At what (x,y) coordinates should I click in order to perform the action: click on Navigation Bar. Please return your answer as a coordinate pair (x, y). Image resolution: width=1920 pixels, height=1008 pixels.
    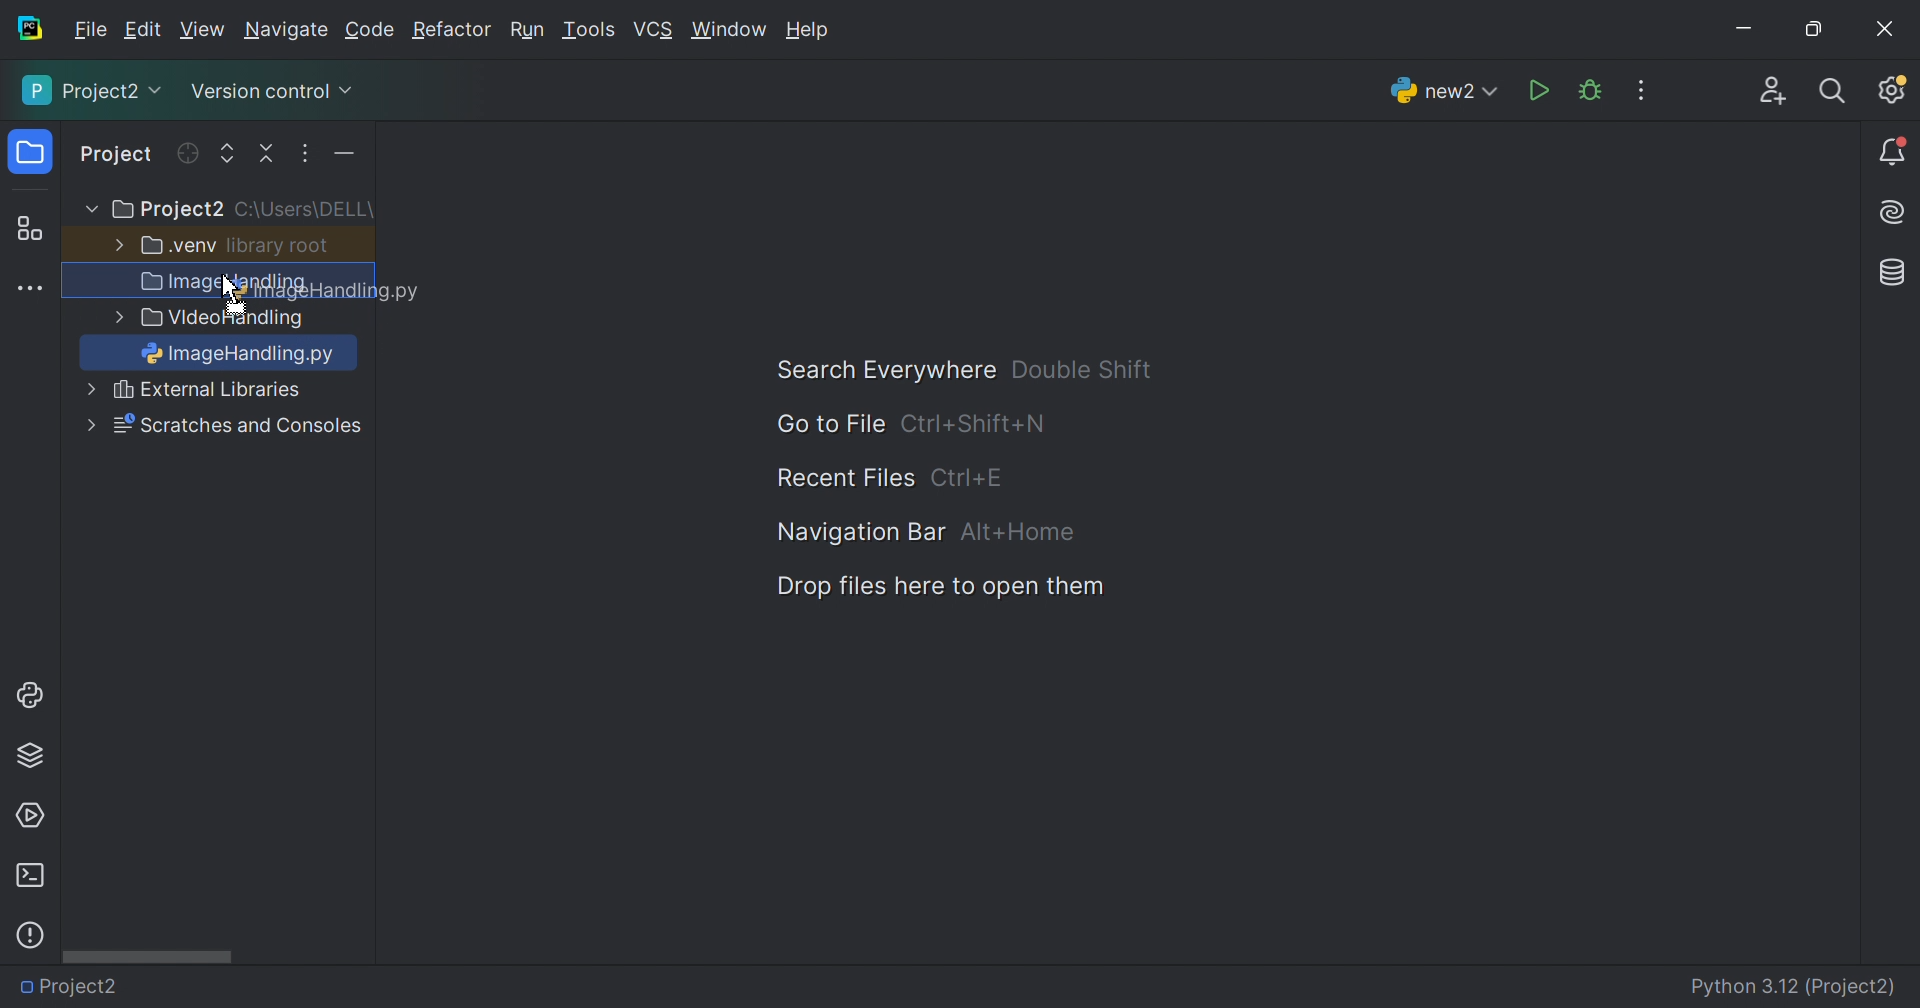
    Looking at the image, I should click on (855, 531).